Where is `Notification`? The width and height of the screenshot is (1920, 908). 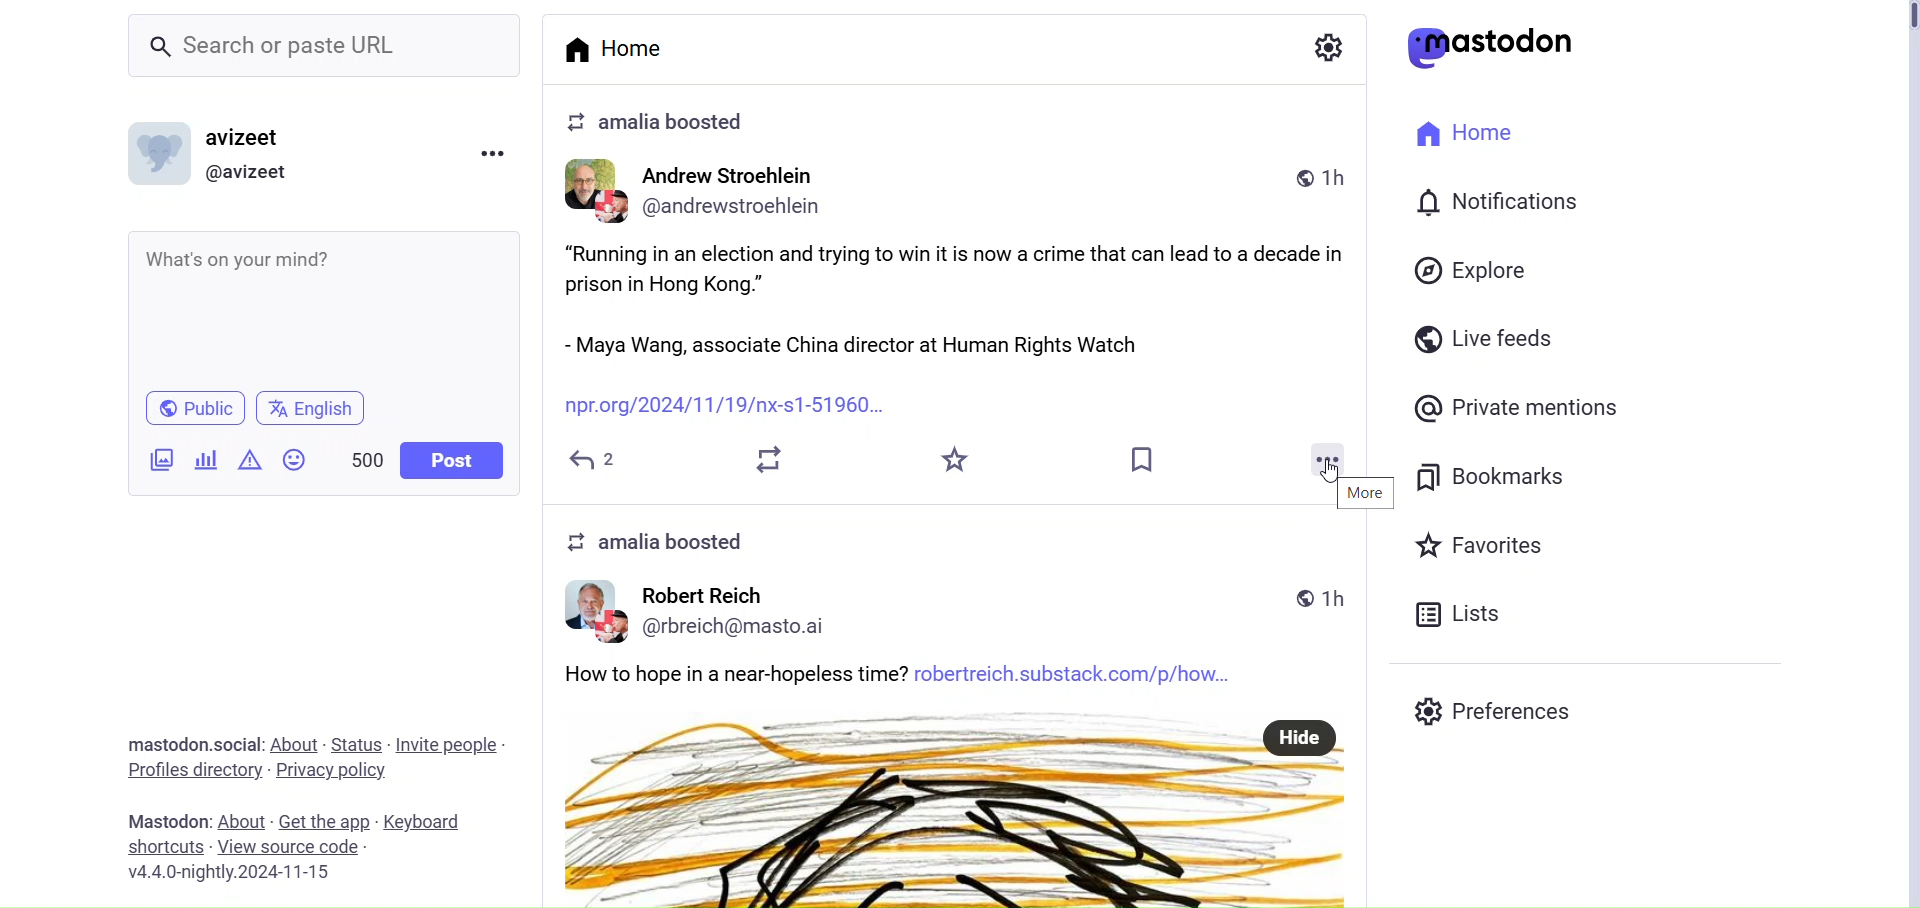 Notification is located at coordinates (1496, 202).